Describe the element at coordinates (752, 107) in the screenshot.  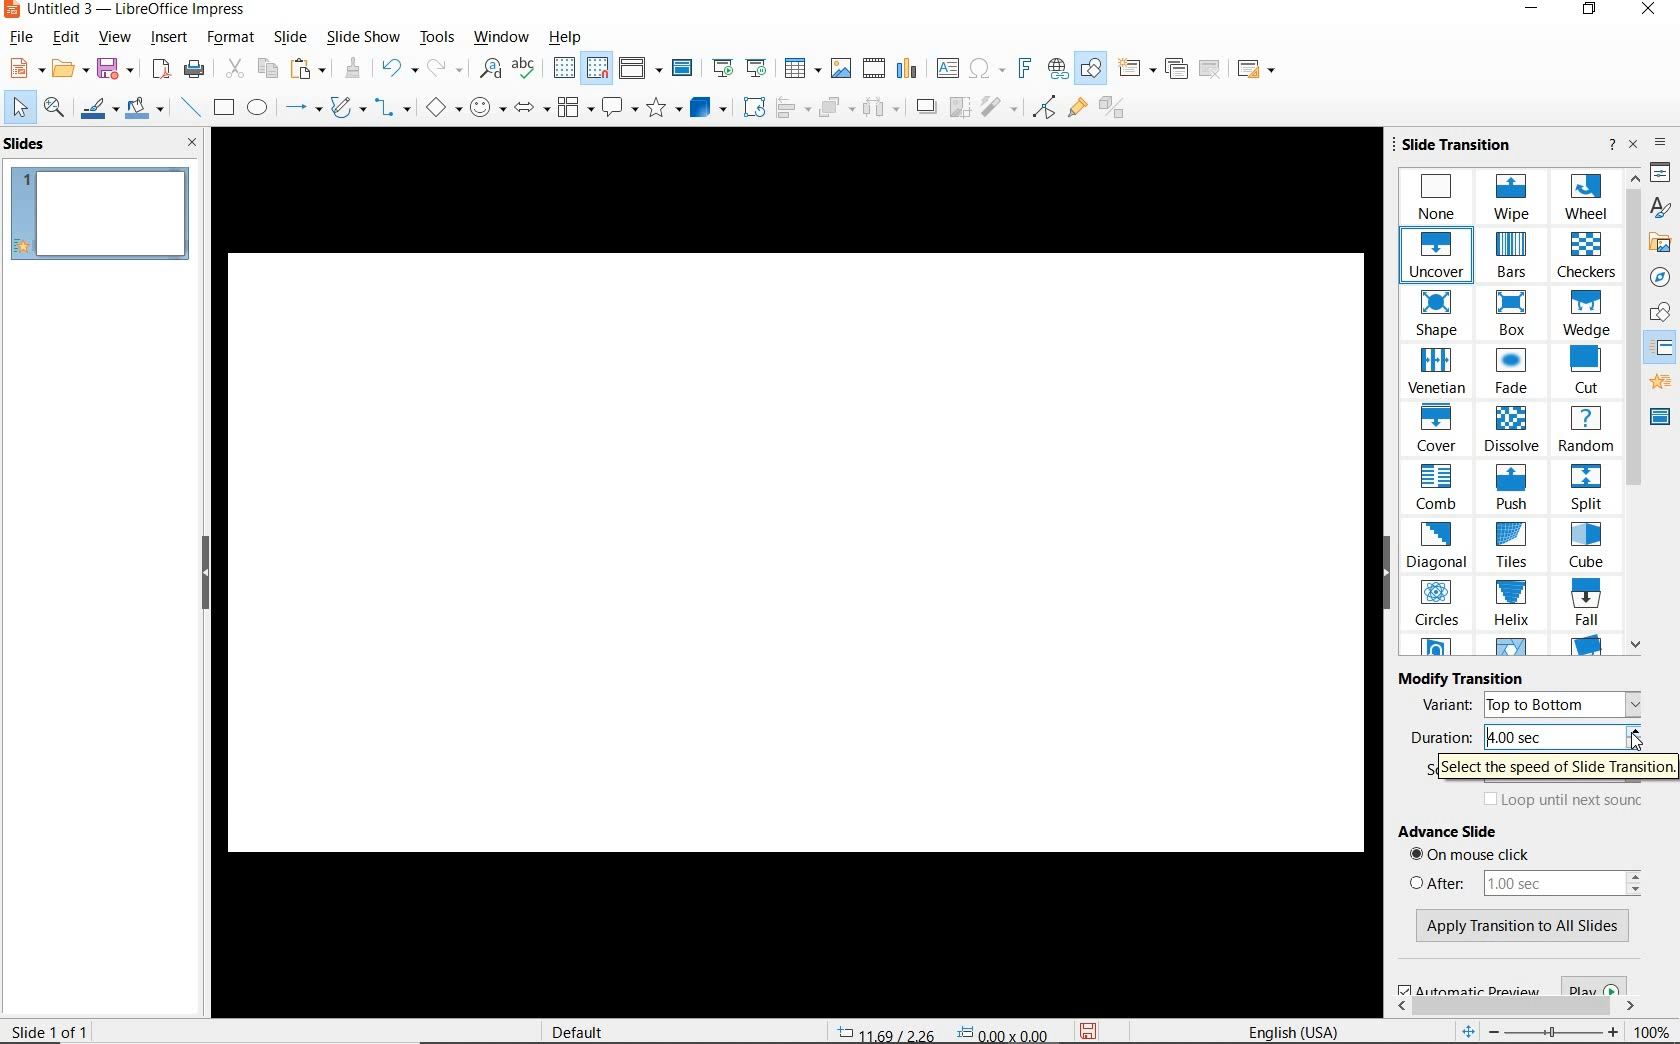
I see `ROTATE` at that location.